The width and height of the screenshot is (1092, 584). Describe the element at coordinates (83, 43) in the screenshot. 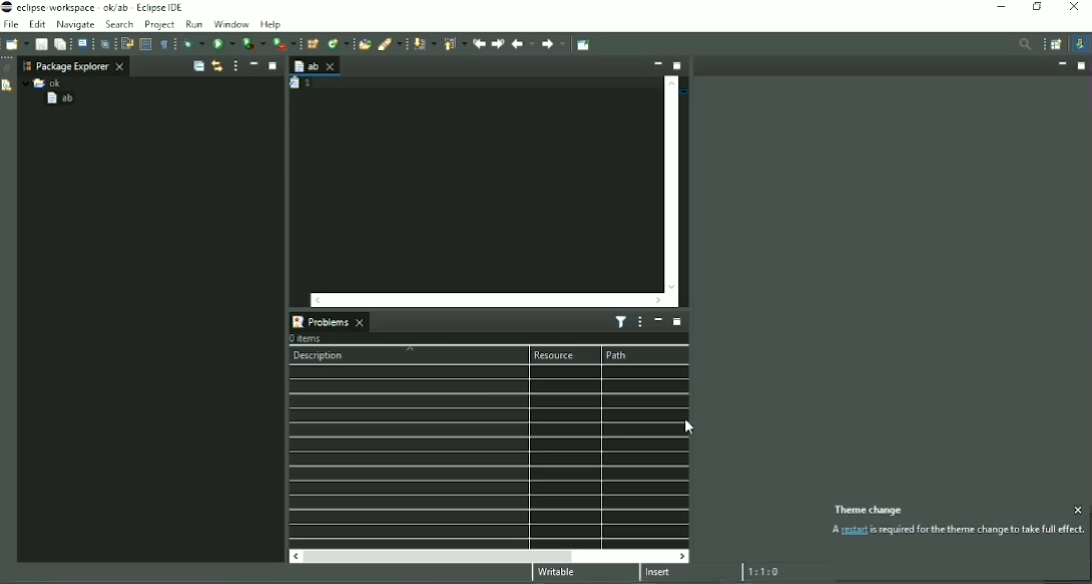

I see `Open a Terminal` at that location.